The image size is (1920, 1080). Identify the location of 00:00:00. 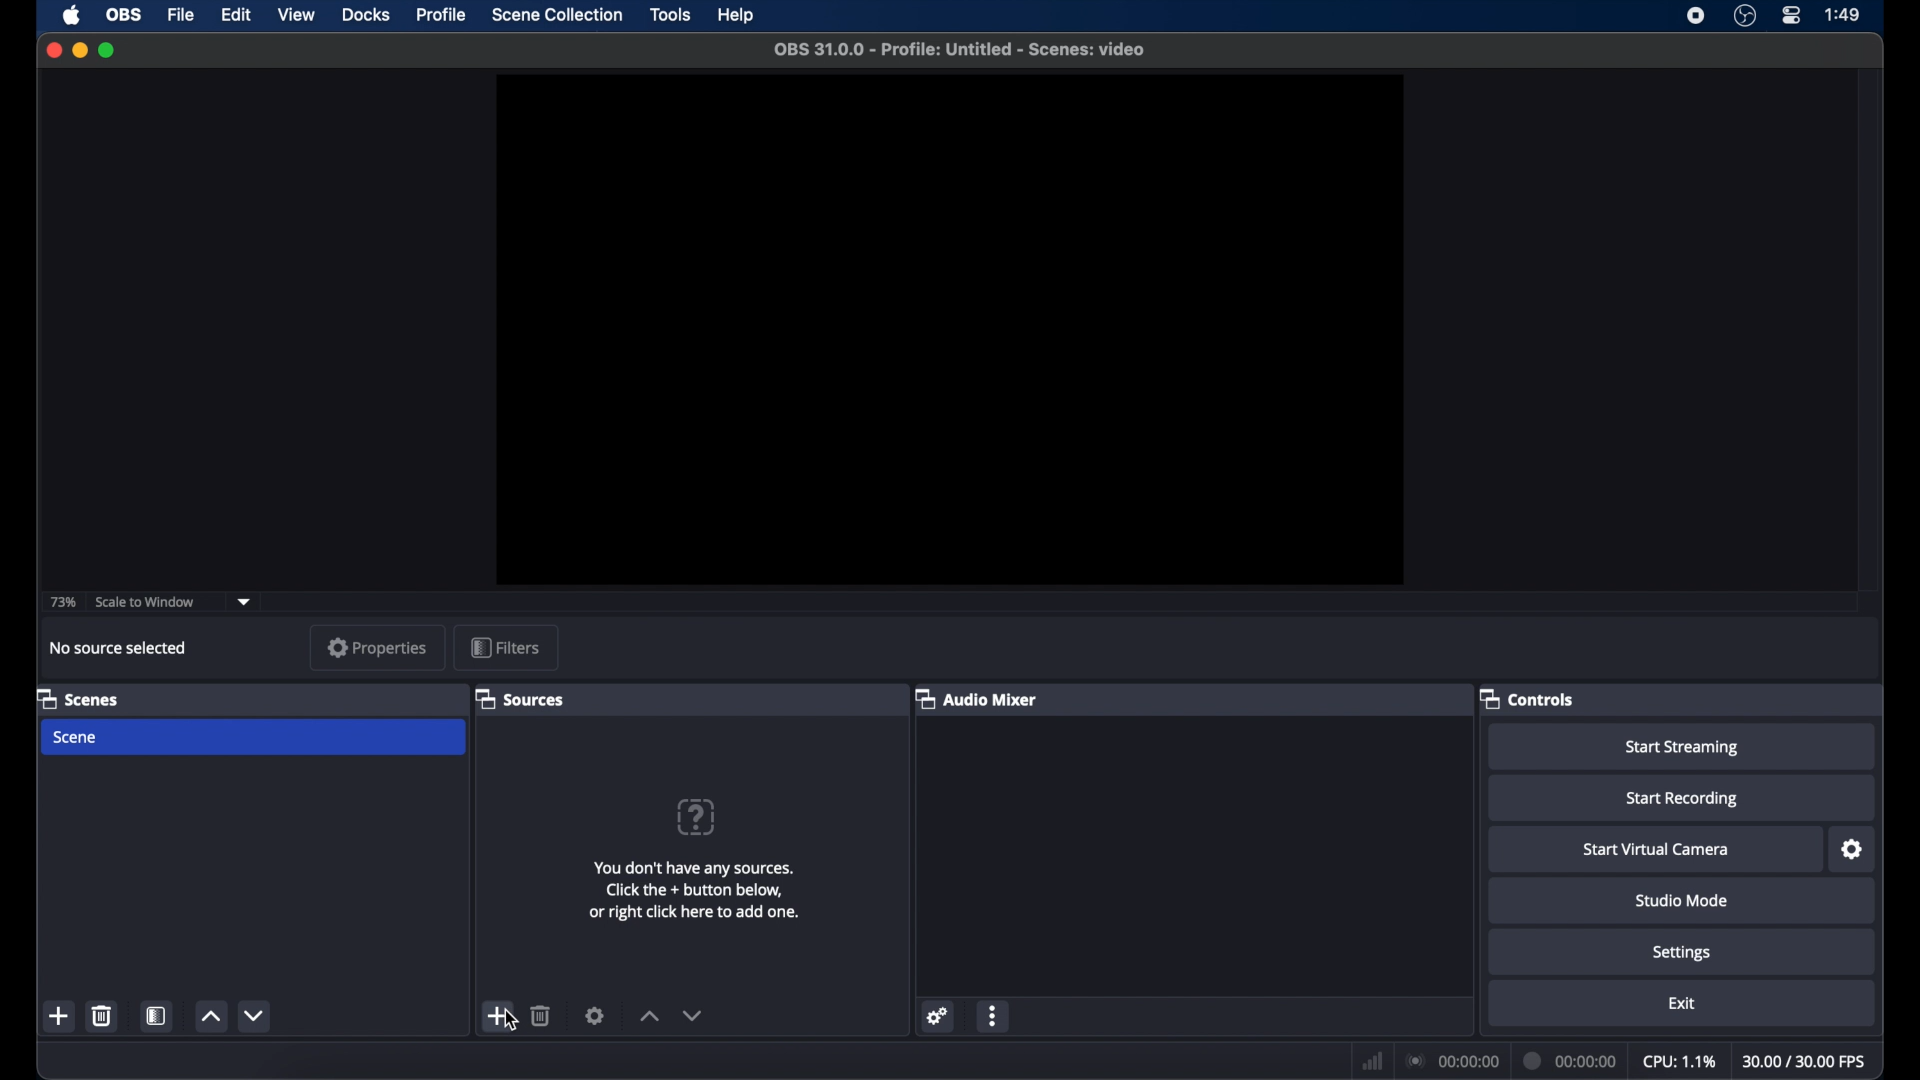
(1568, 1057).